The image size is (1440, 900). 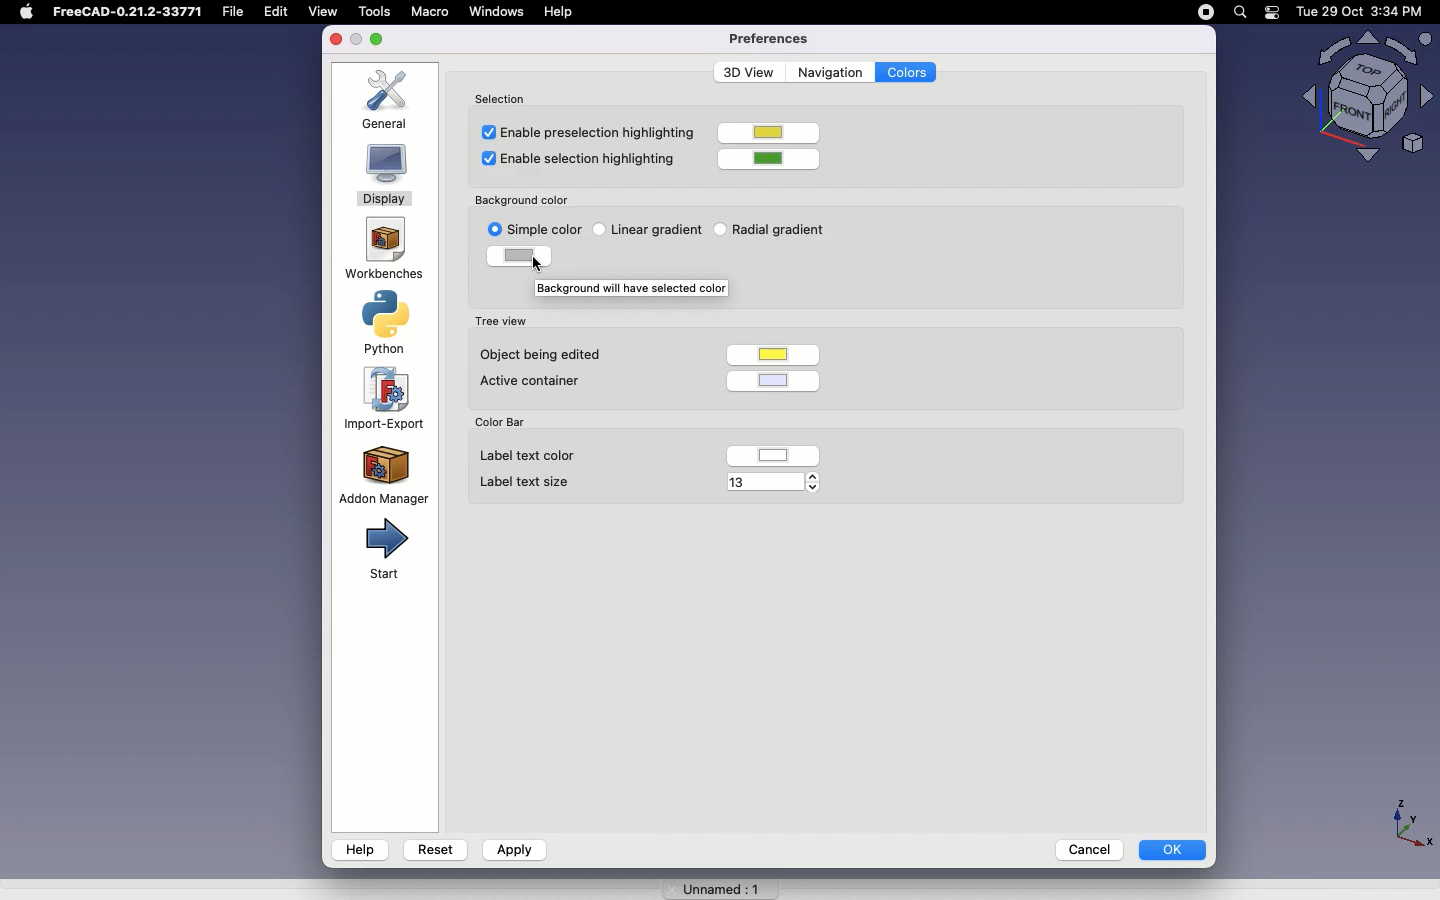 What do you see at coordinates (780, 379) in the screenshot?
I see `color` at bounding box center [780, 379].